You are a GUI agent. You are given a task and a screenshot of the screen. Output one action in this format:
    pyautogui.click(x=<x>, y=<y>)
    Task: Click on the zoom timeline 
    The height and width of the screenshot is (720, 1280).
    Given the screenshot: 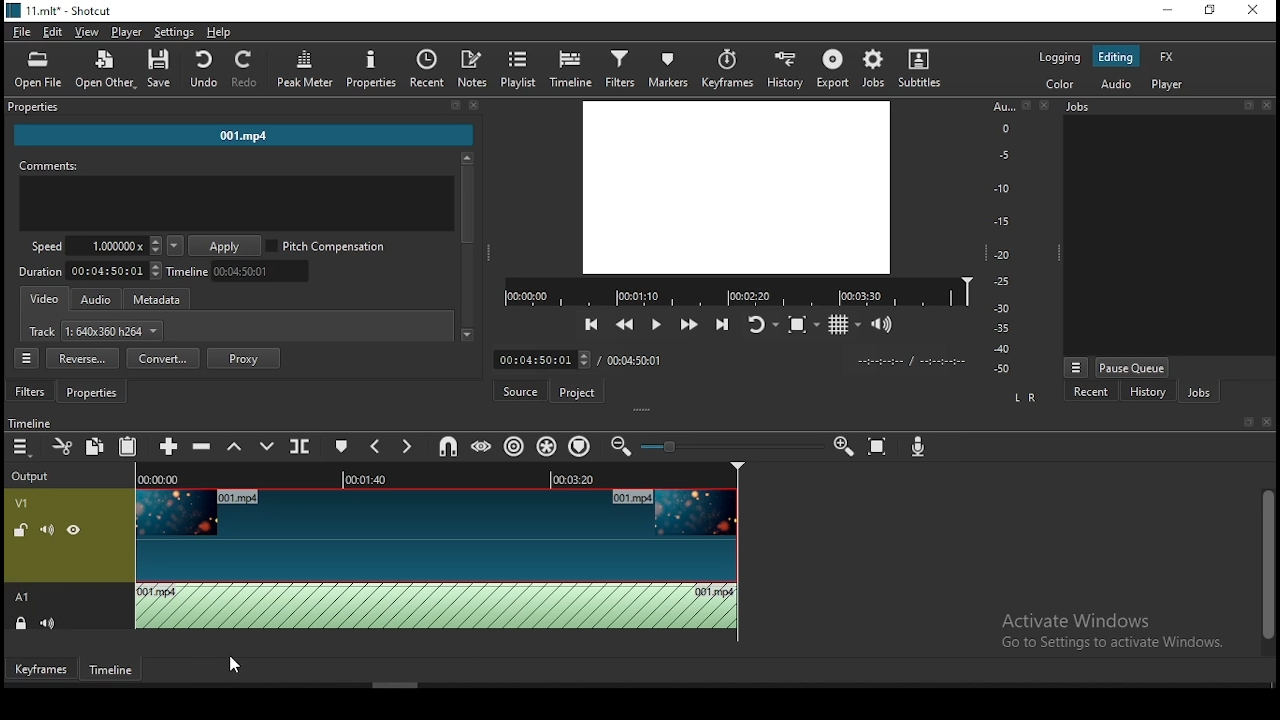 What is the action you would take?
    pyautogui.click(x=840, y=445)
    